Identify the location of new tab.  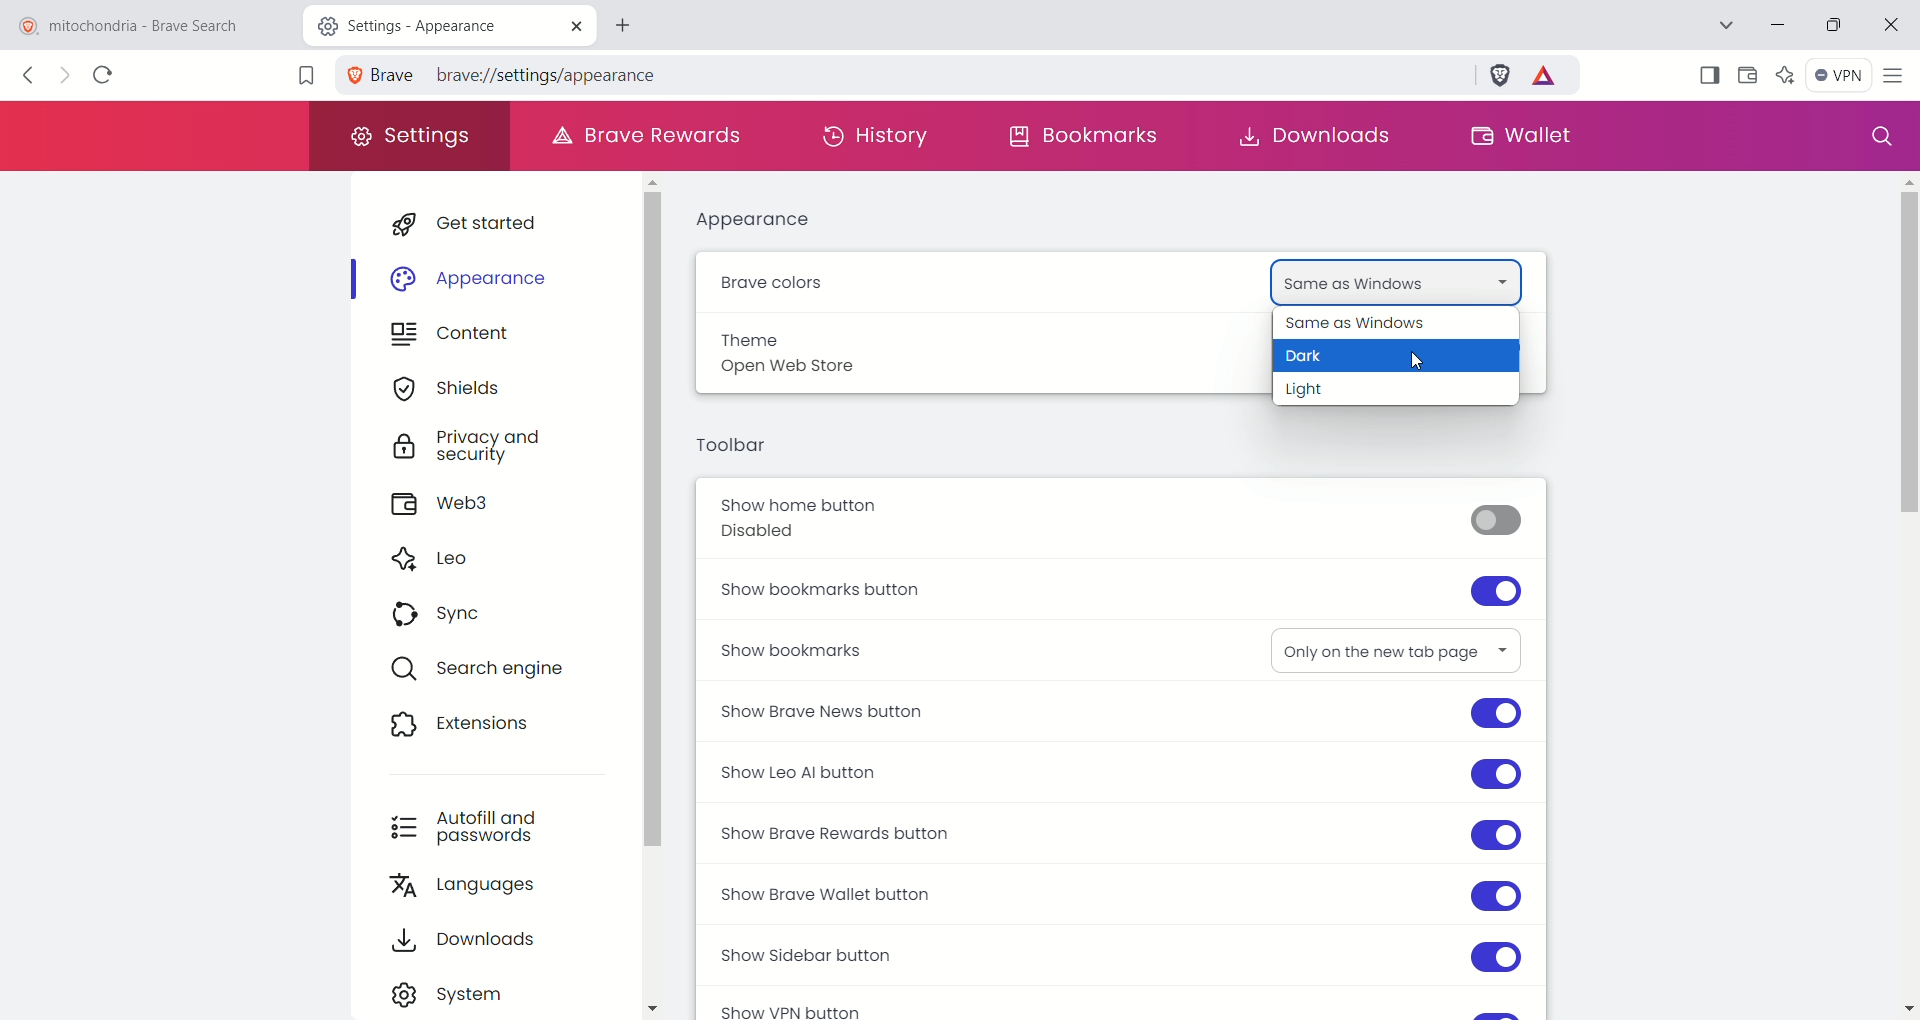
(631, 23).